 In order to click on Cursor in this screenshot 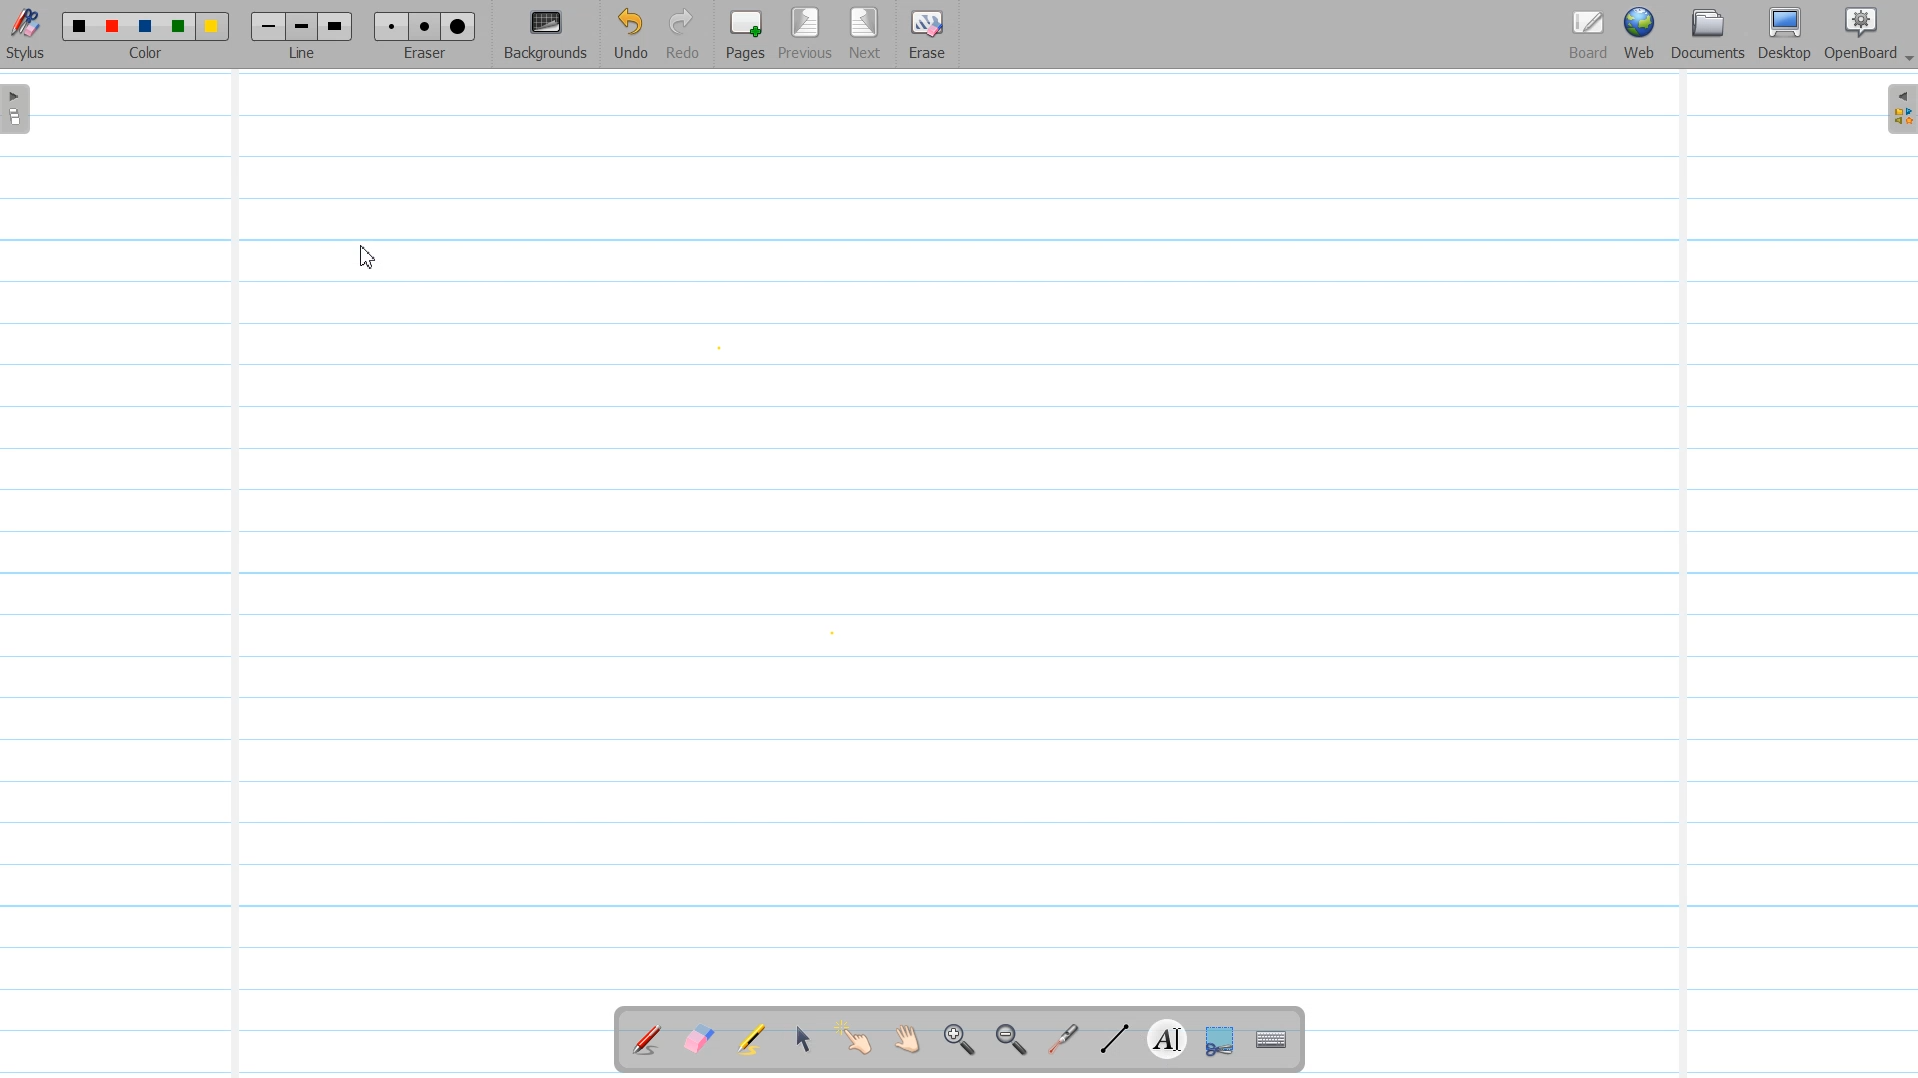, I will do `click(370, 259)`.